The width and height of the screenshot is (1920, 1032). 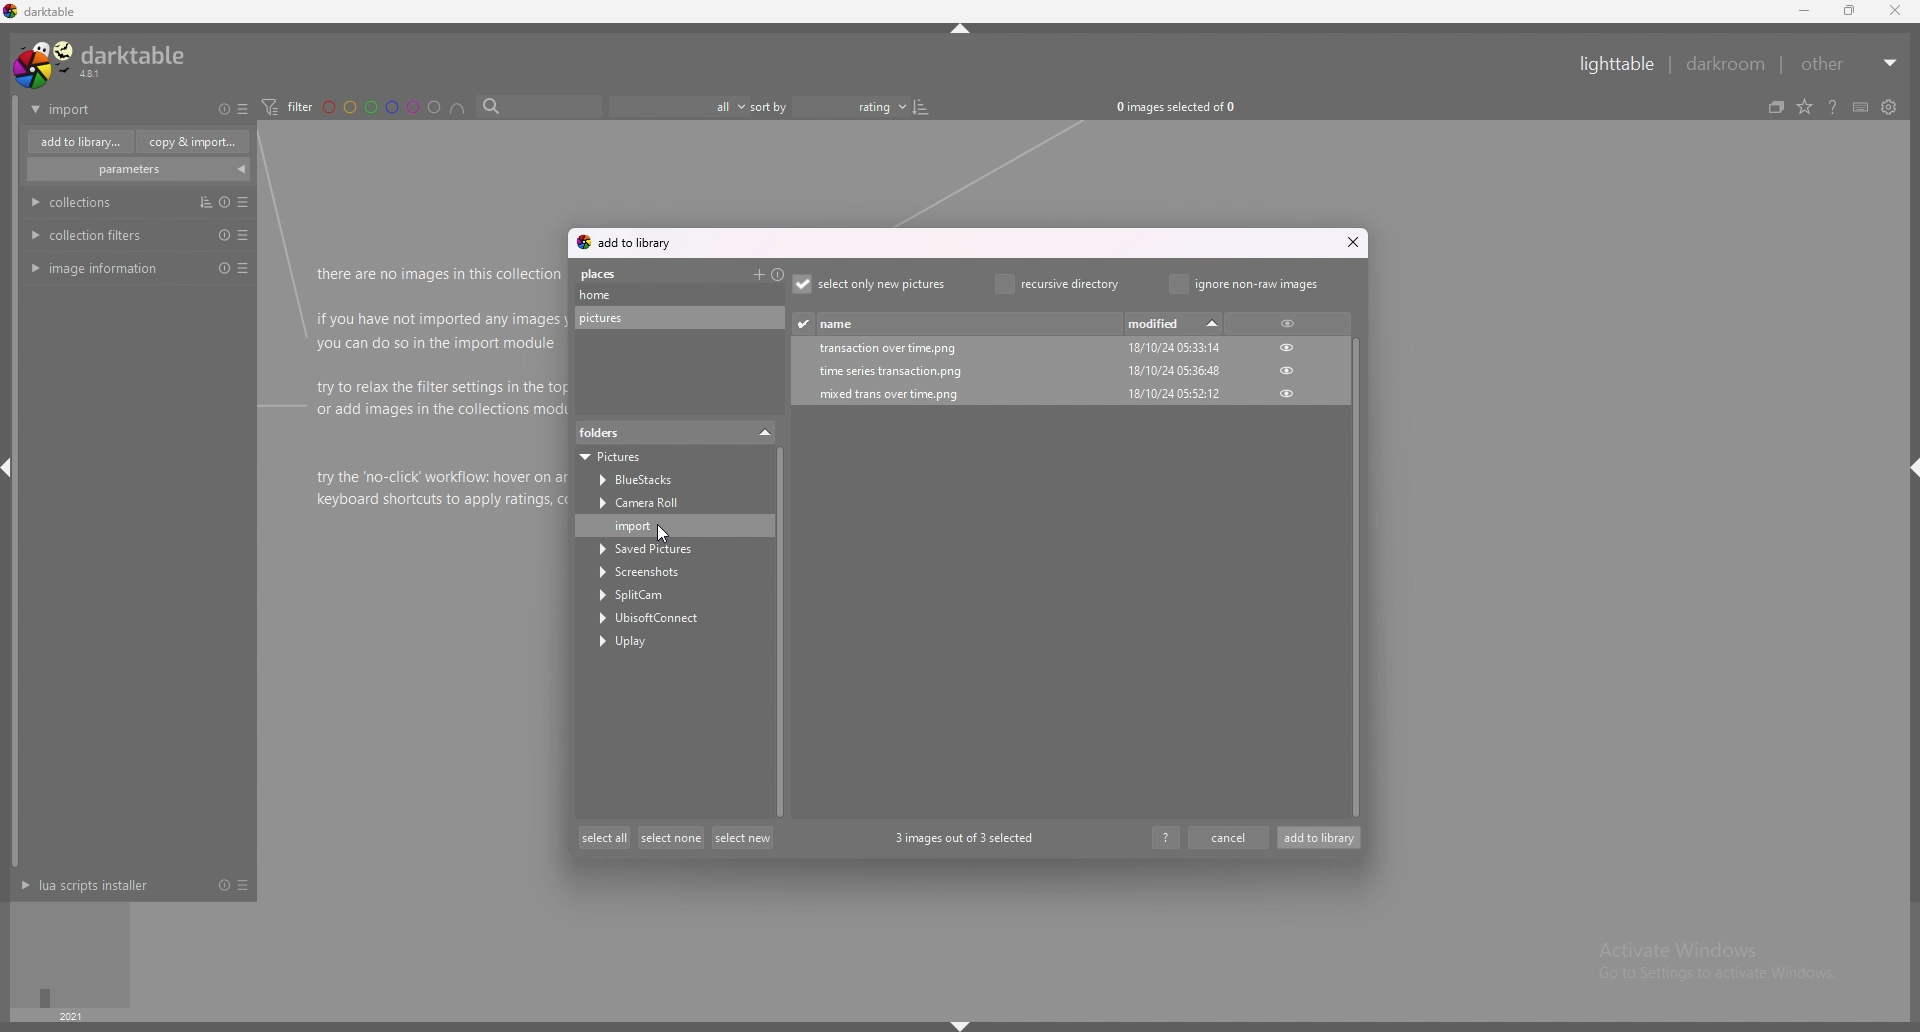 What do you see at coordinates (1727, 63) in the screenshot?
I see `darkroom` at bounding box center [1727, 63].